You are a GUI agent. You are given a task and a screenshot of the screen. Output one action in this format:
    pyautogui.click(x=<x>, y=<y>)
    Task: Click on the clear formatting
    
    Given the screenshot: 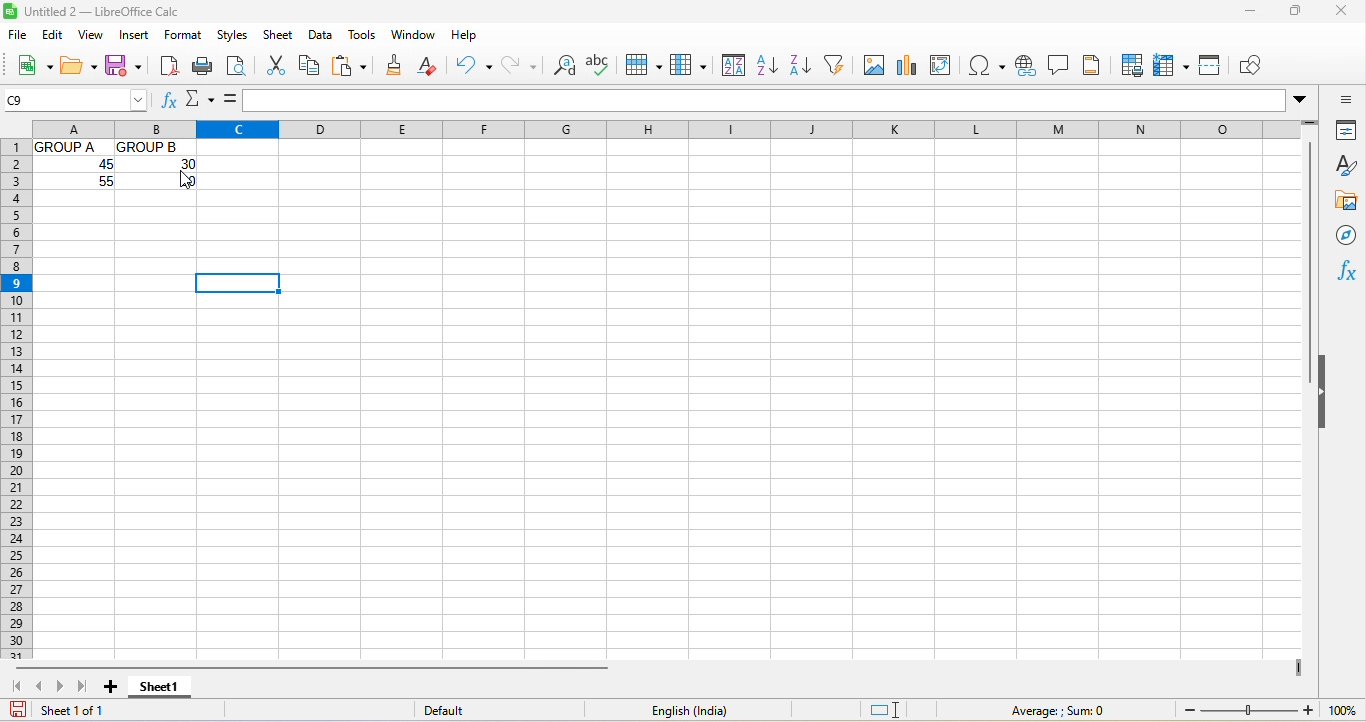 What is the action you would take?
    pyautogui.click(x=436, y=65)
    